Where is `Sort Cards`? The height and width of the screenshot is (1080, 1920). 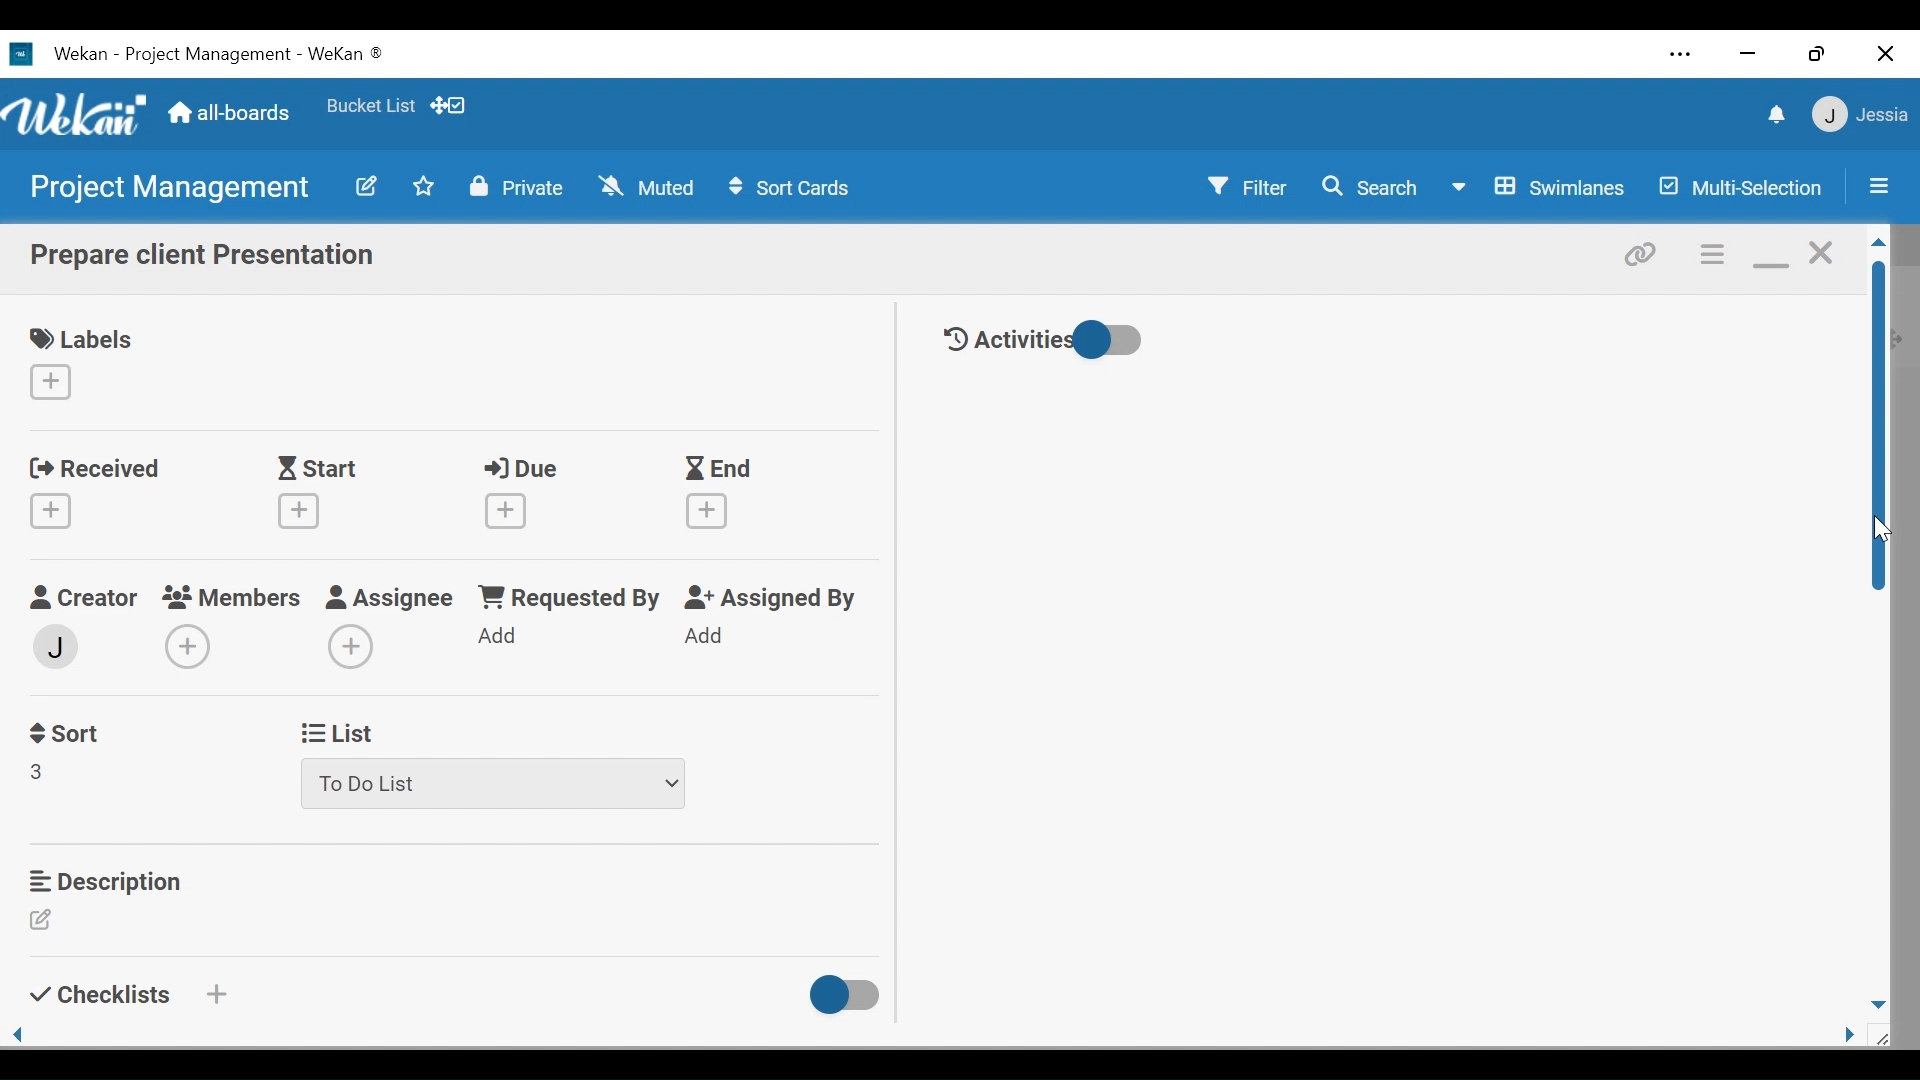 Sort Cards is located at coordinates (793, 187).